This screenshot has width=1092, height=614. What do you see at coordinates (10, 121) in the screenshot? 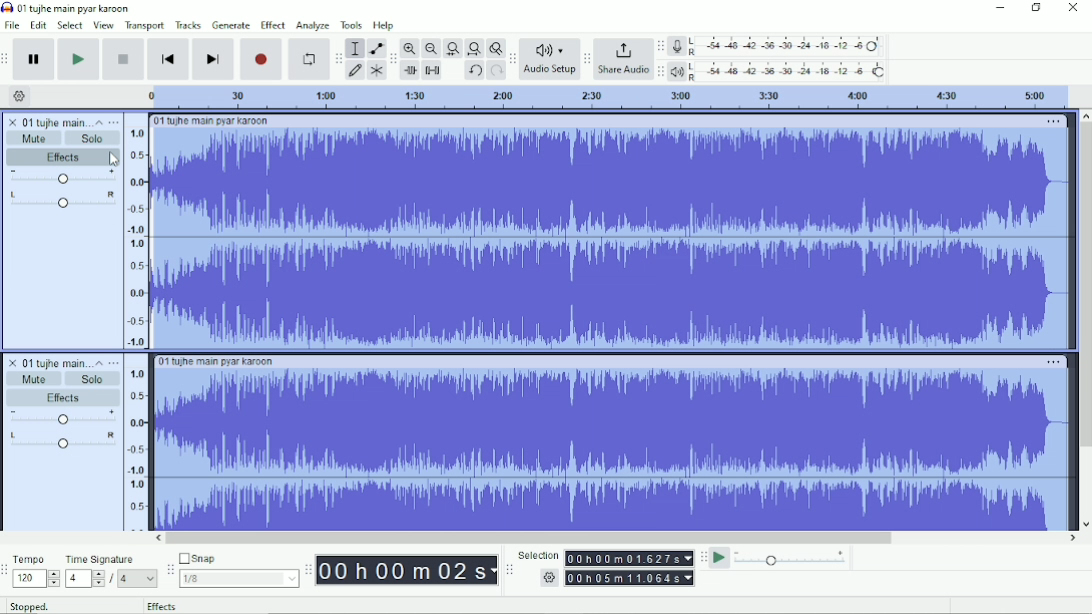
I see `close` at bounding box center [10, 121].